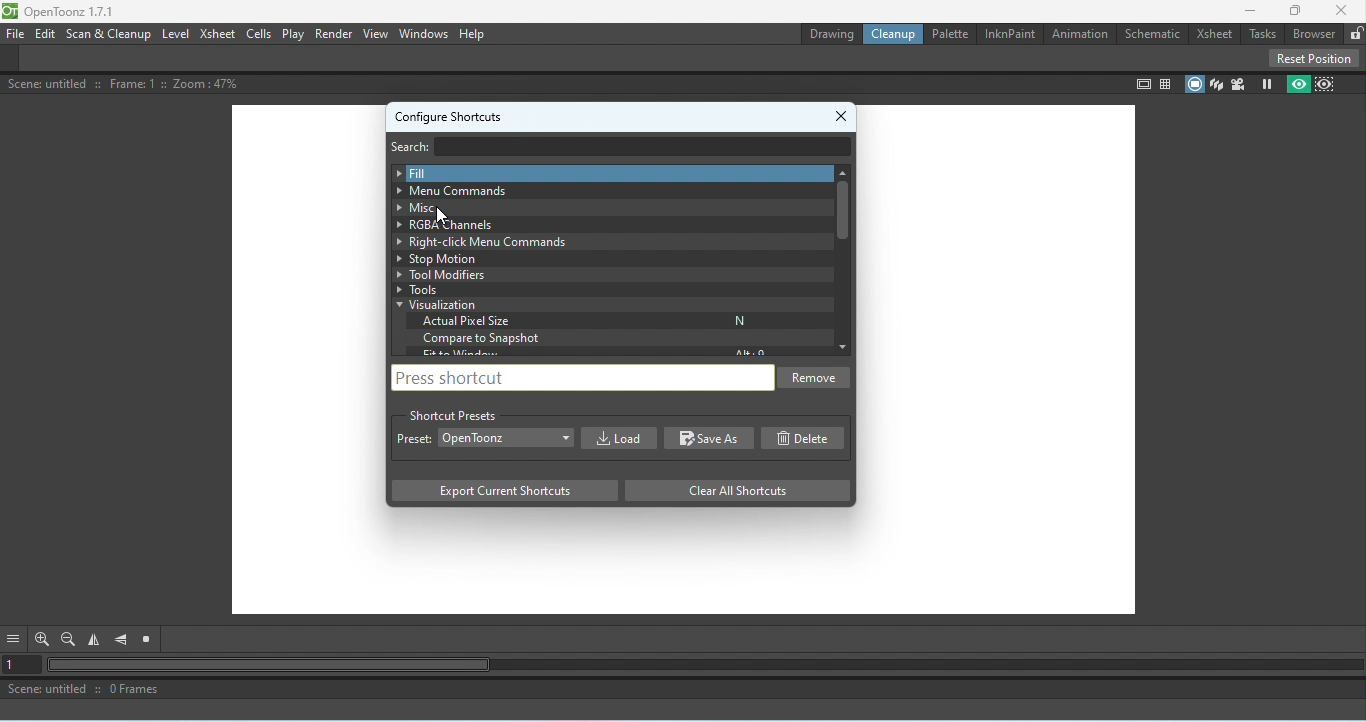  What do you see at coordinates (44, 34) in the screenshot?
I see `Edit` at bounding box center [44, 34].